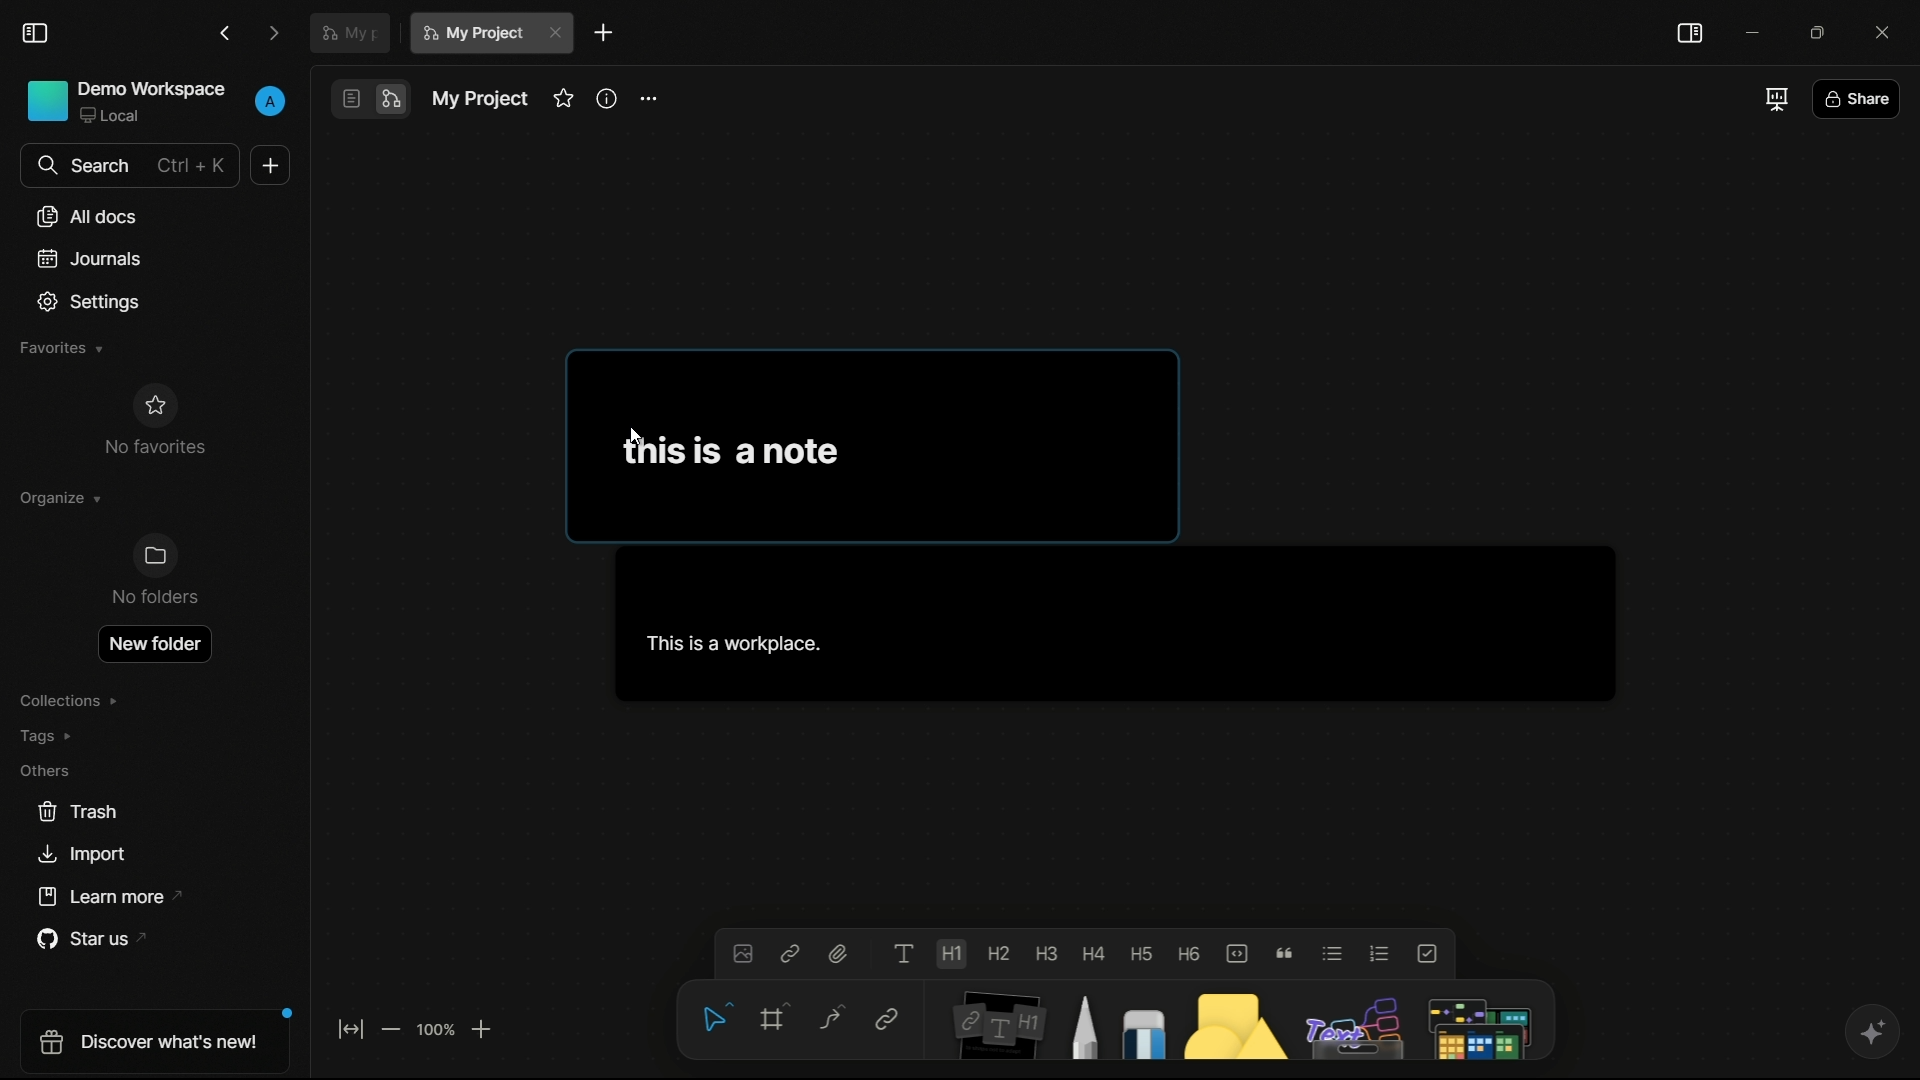 Image resolution: width=1920 pixels, height=1080 pixels. I want to click on star us, so click(80, 940).